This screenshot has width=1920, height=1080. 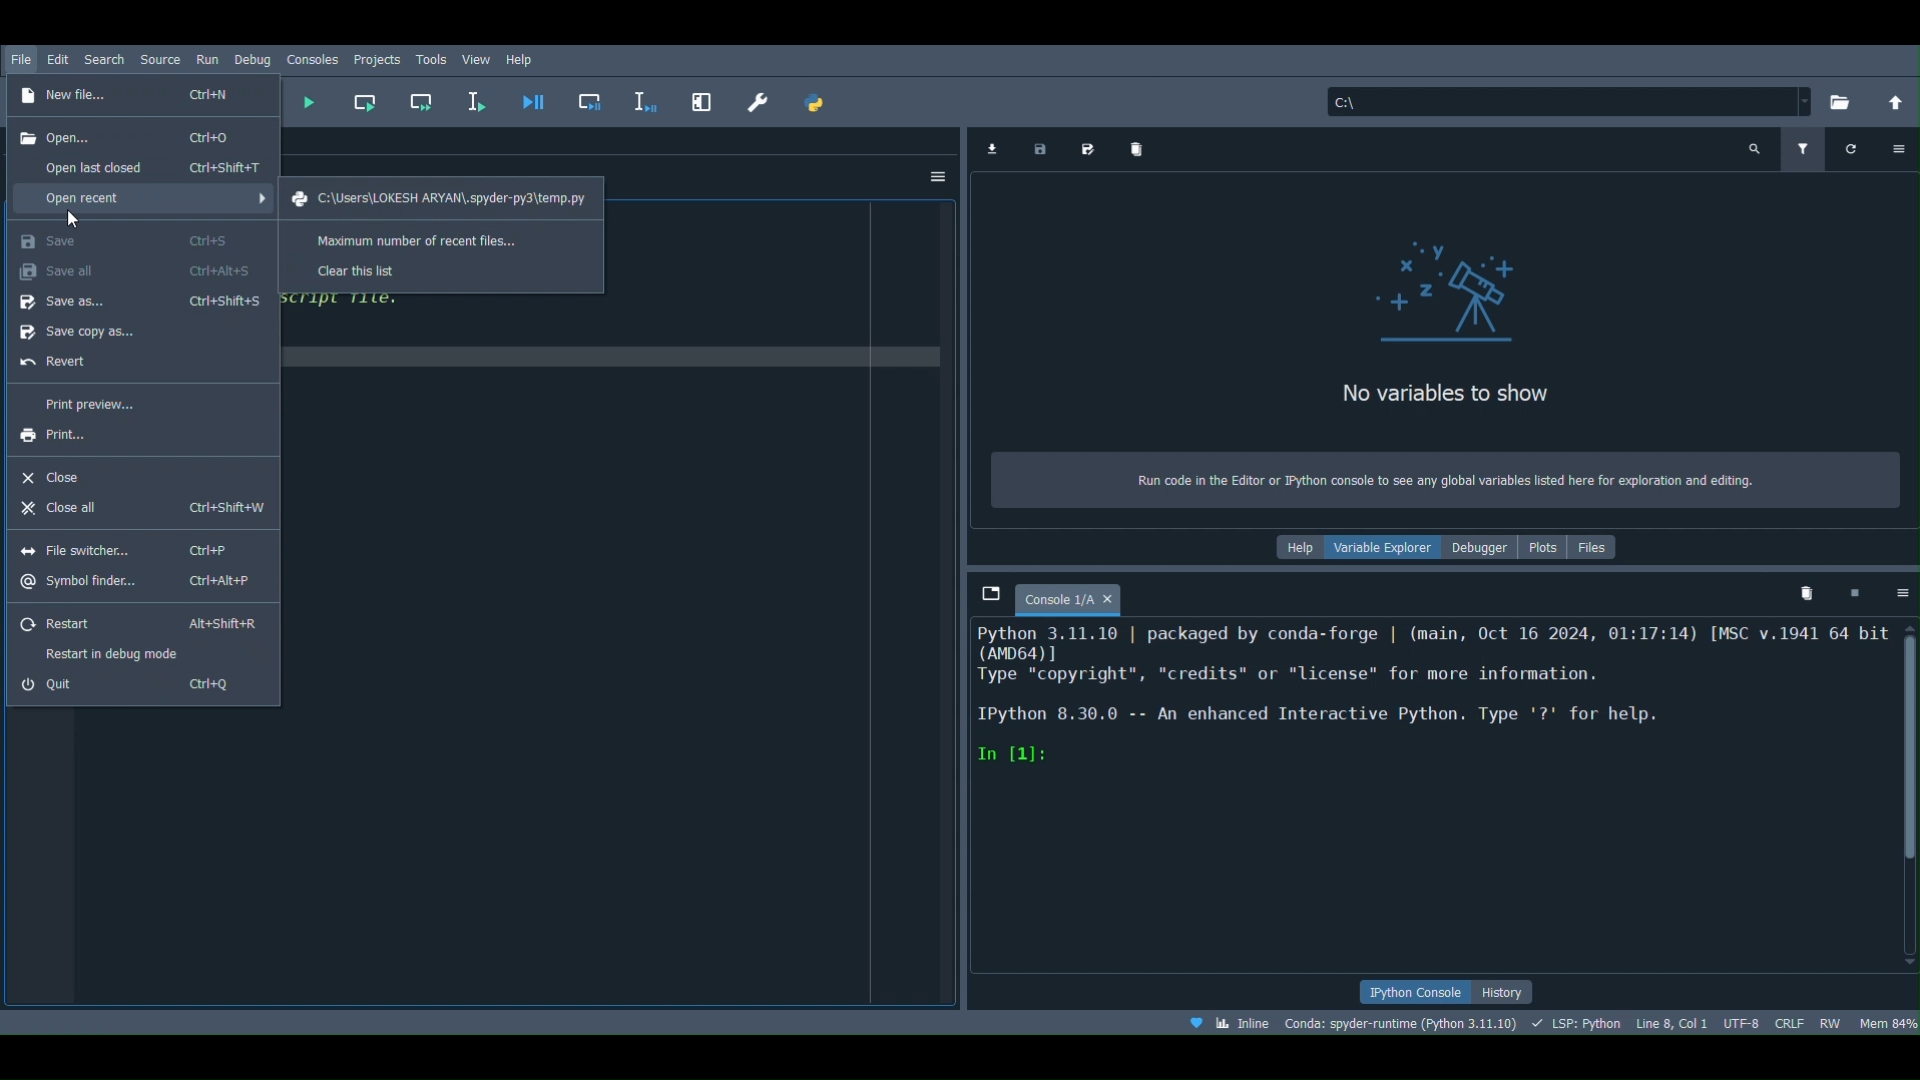 I want to click on Interrupt kernel, so click(x=1850, y=591).